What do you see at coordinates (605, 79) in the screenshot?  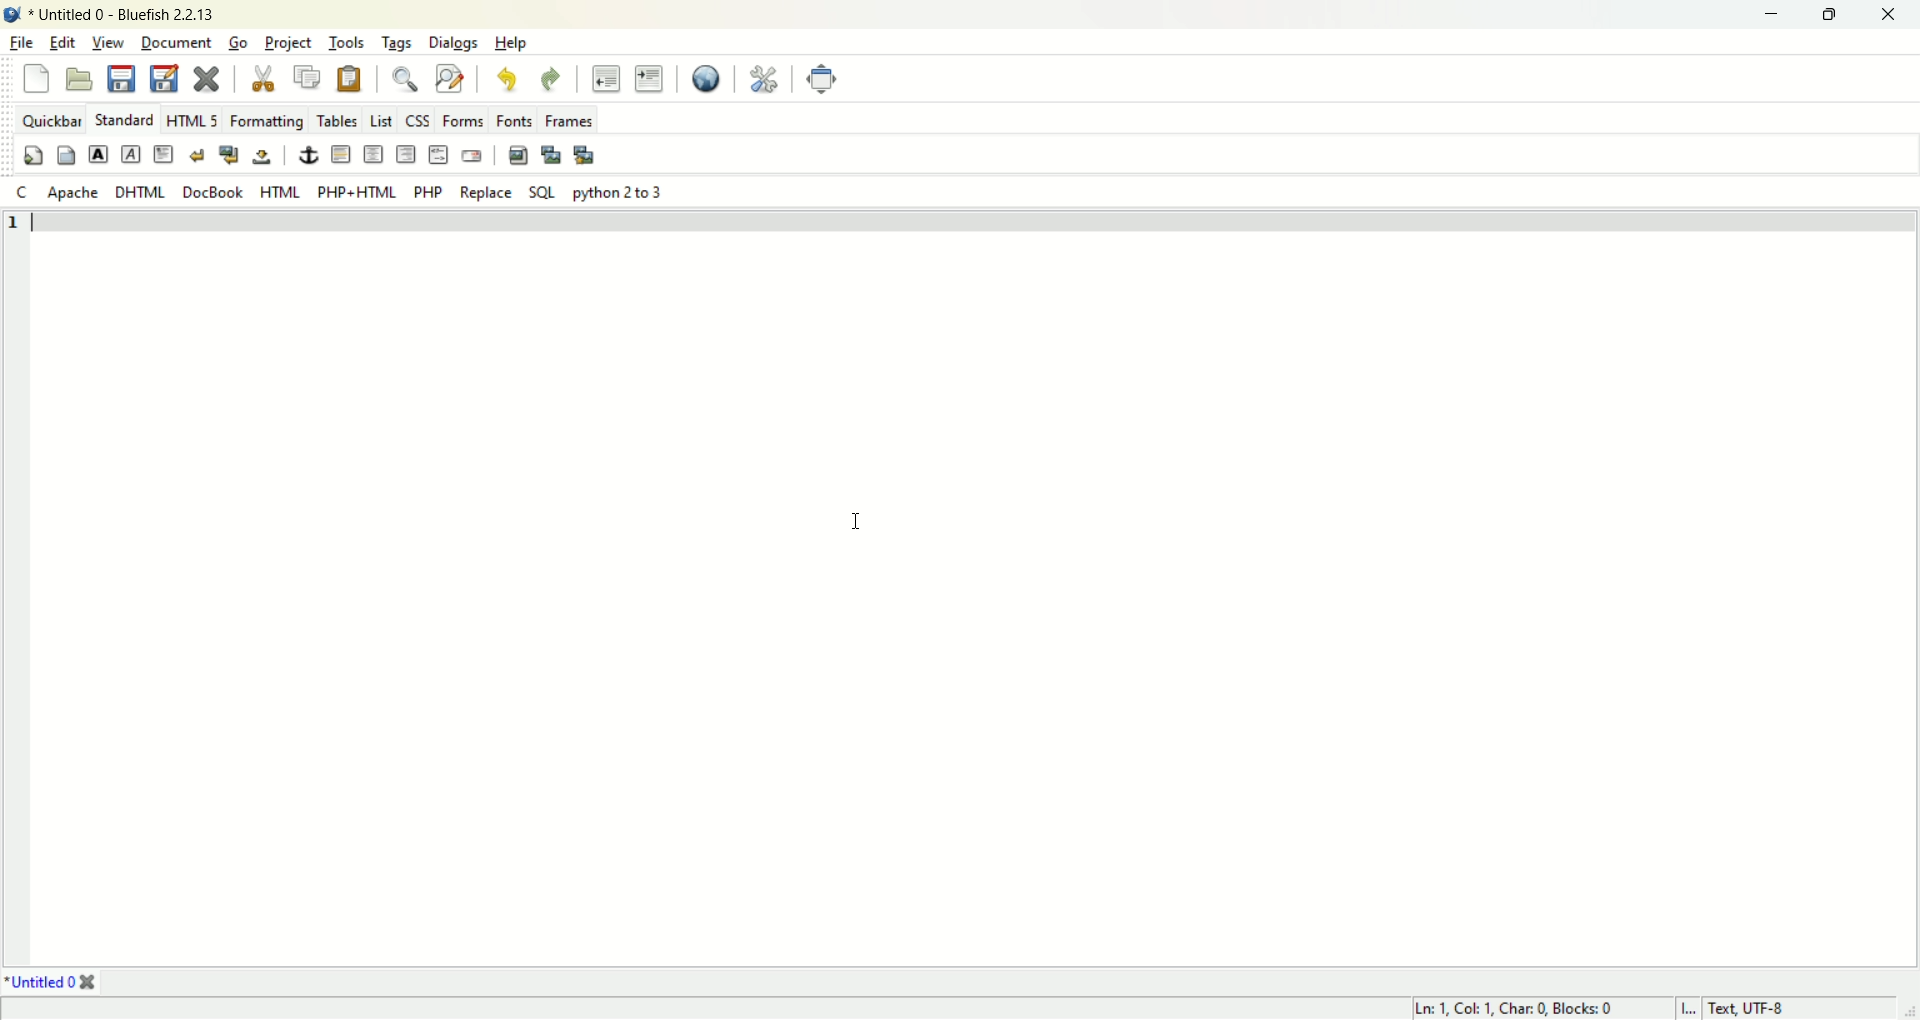 I see `unident` at bounding box center [605, 79].